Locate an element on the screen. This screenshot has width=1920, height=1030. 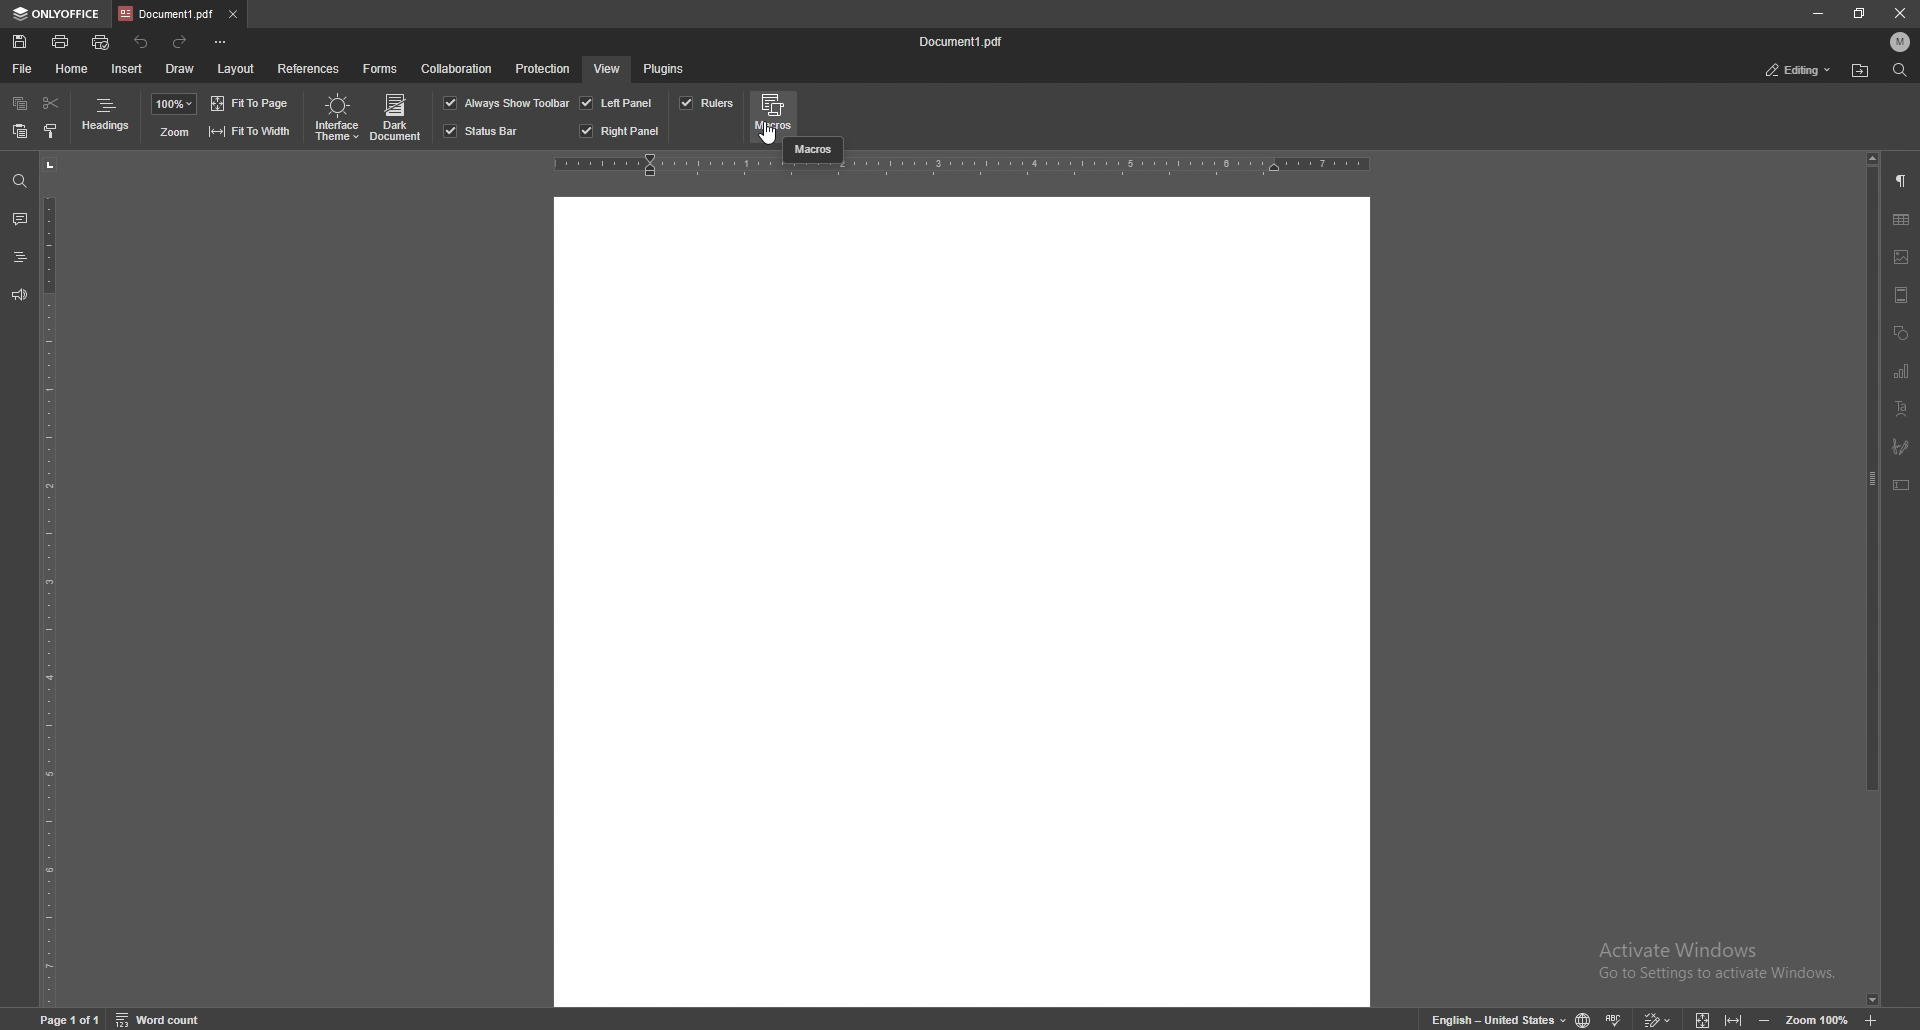
redo is located at coordinates (183, 41).